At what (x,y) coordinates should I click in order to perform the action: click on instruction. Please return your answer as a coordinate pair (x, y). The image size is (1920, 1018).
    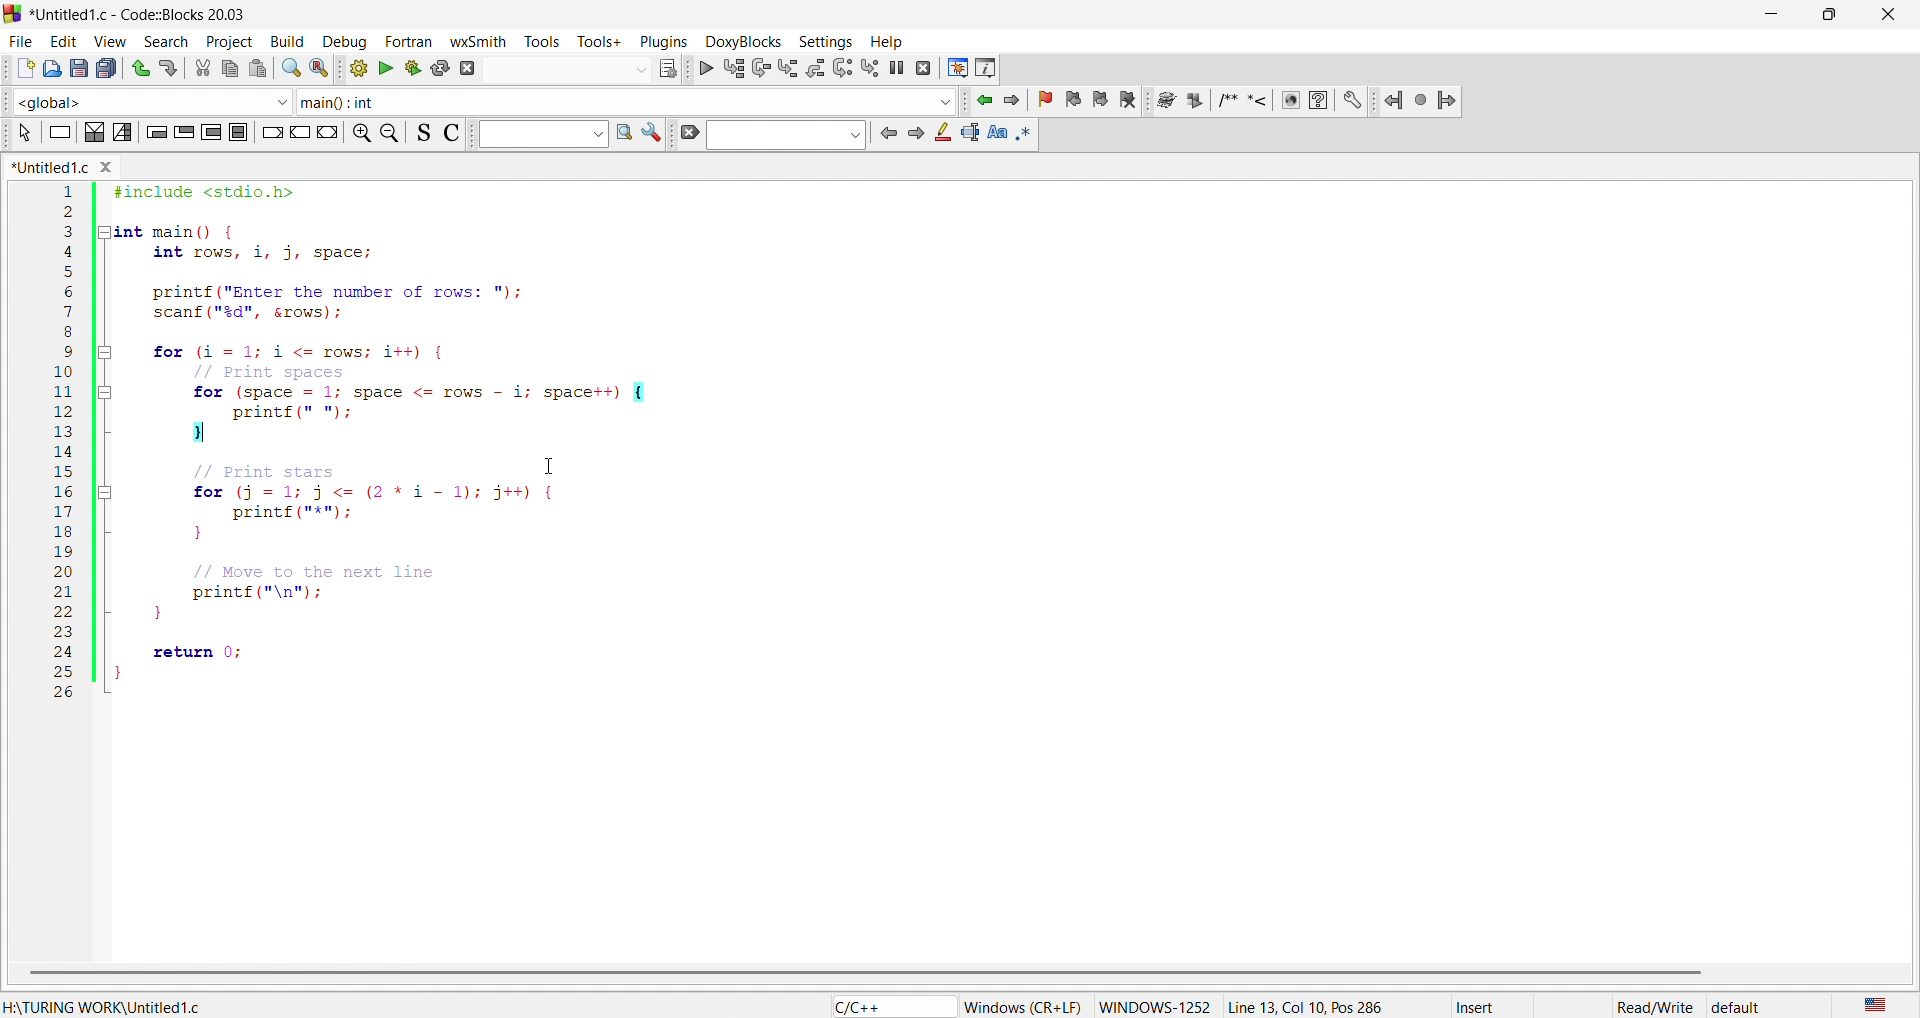
    Looking at the image, I should click on (57, 133).